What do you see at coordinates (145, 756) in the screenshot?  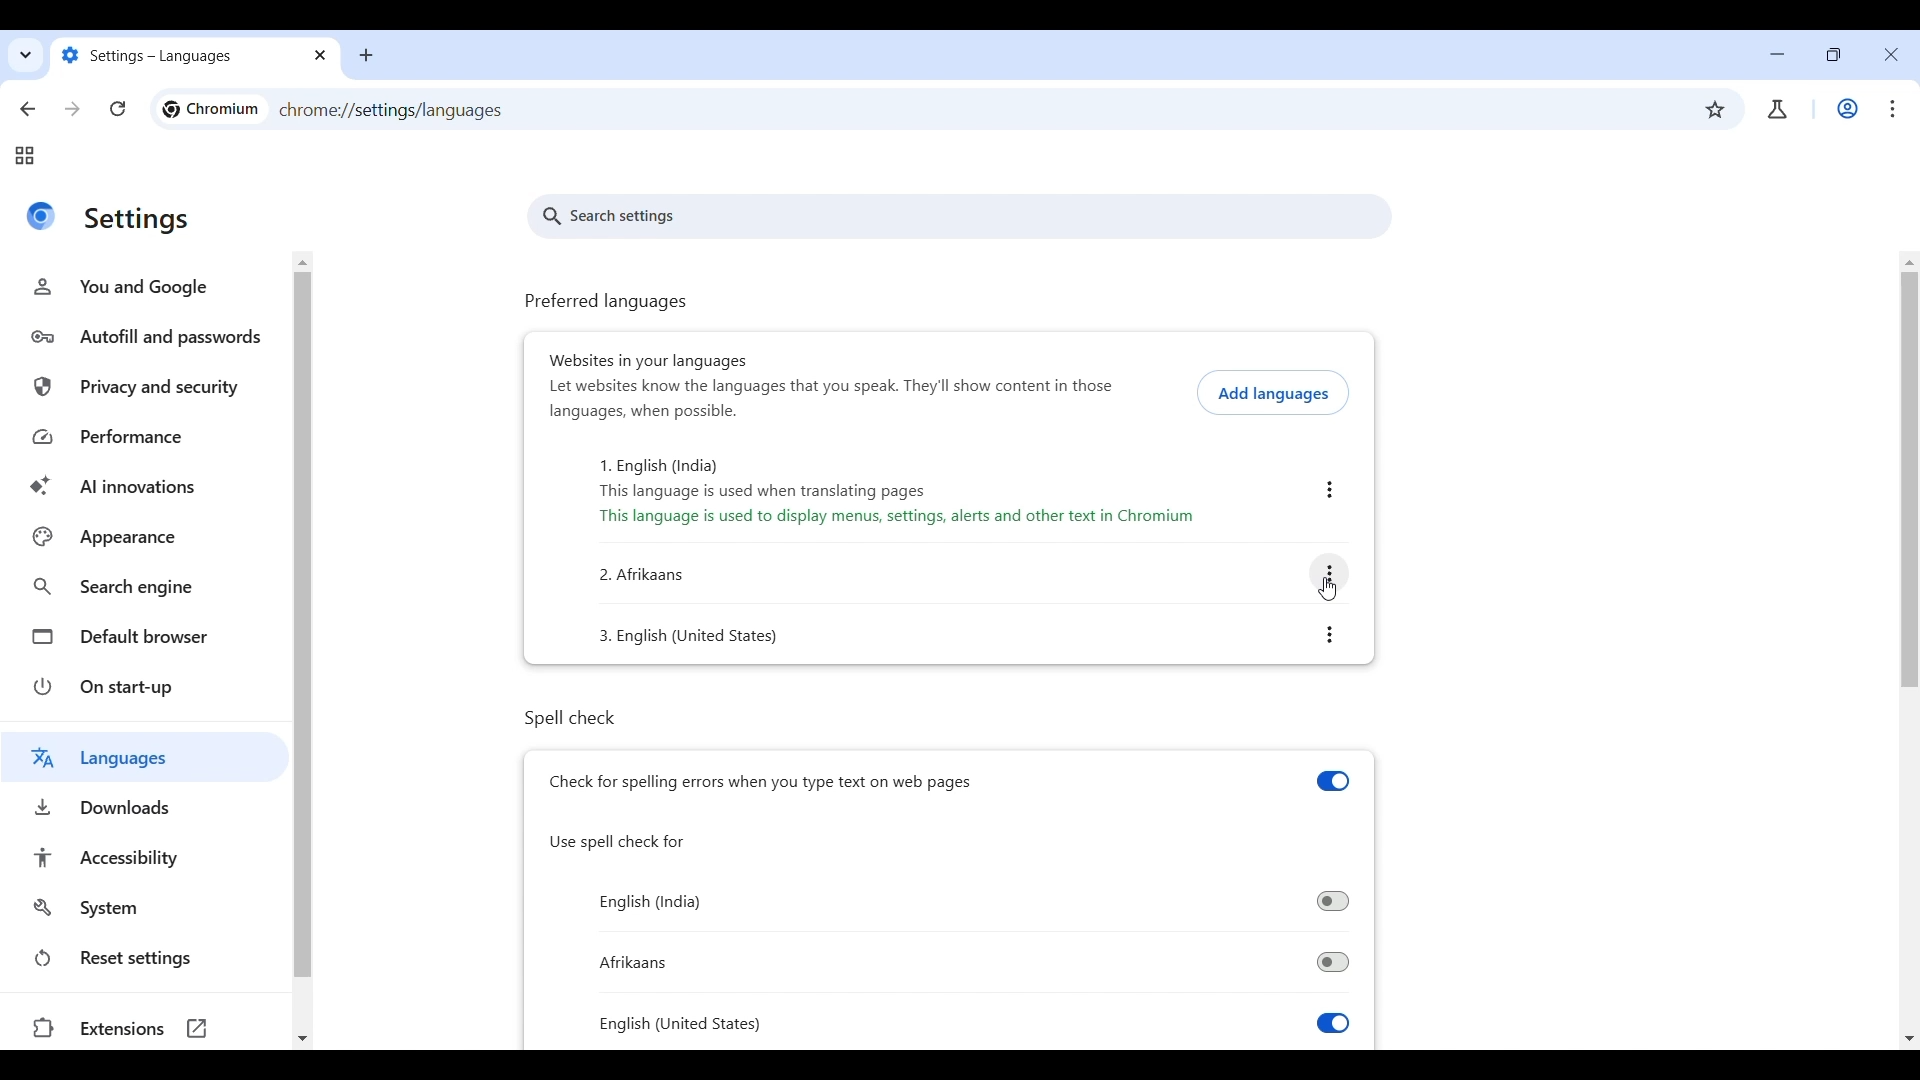 I see `Languages highlighted` at bounding box center [145, 756].